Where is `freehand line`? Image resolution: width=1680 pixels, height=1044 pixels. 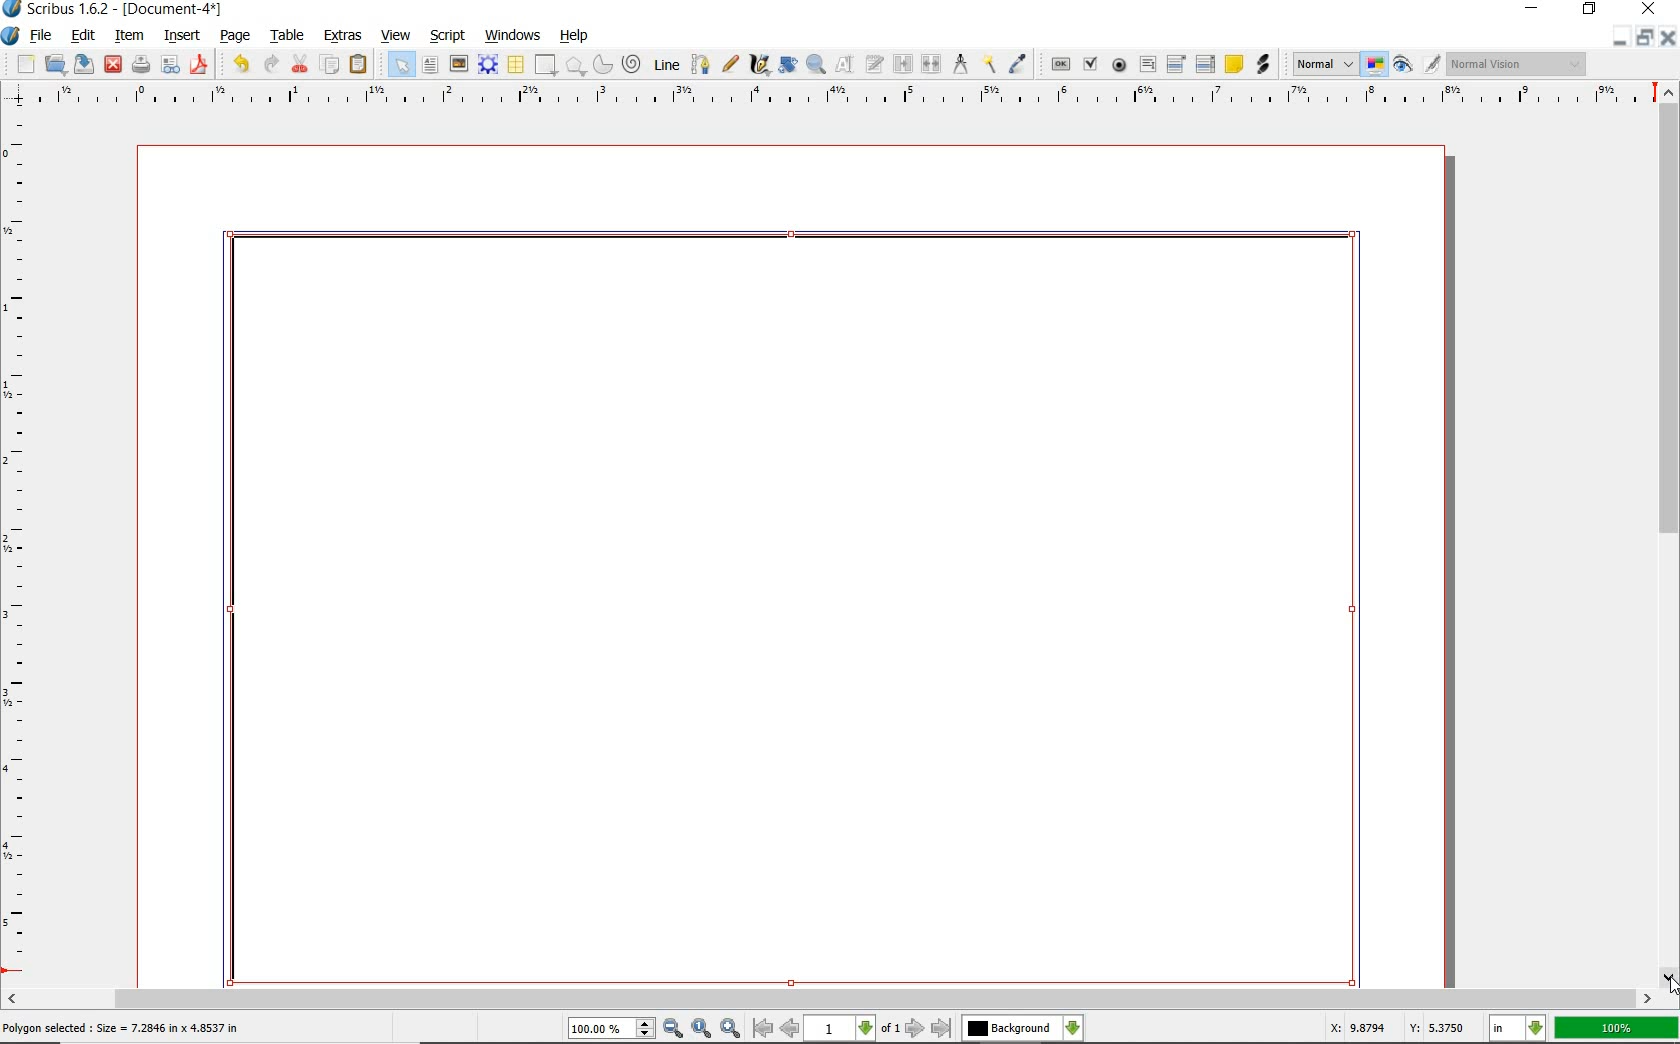 freehand line is located at coordinates (732, 65).